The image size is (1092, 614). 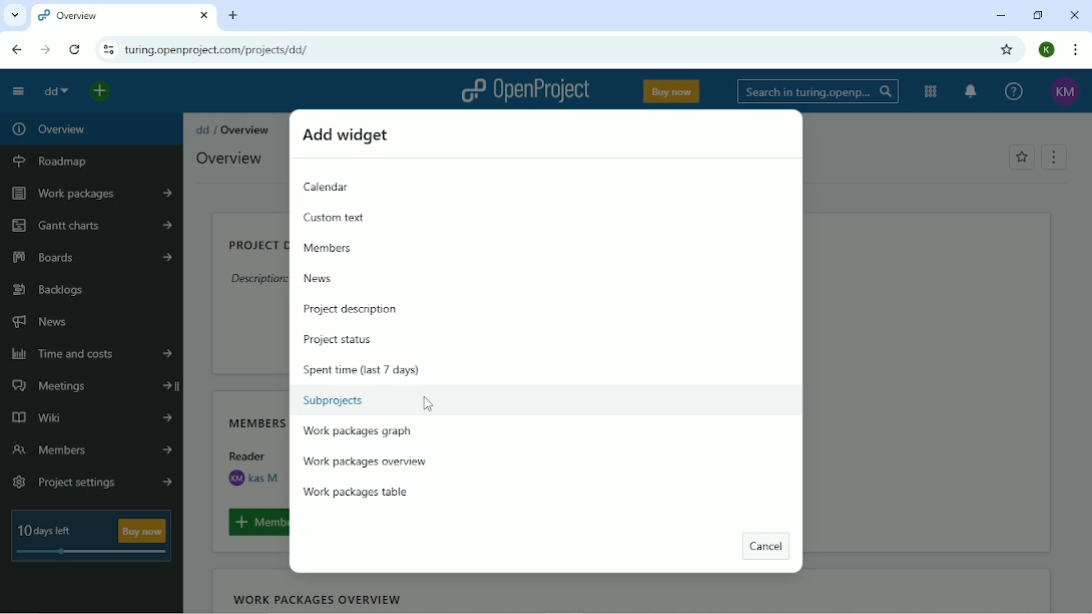 What do you see at coordinates (334, 400) in the screenshot?
I see `Subprojects` at bounding box center [334, 400].